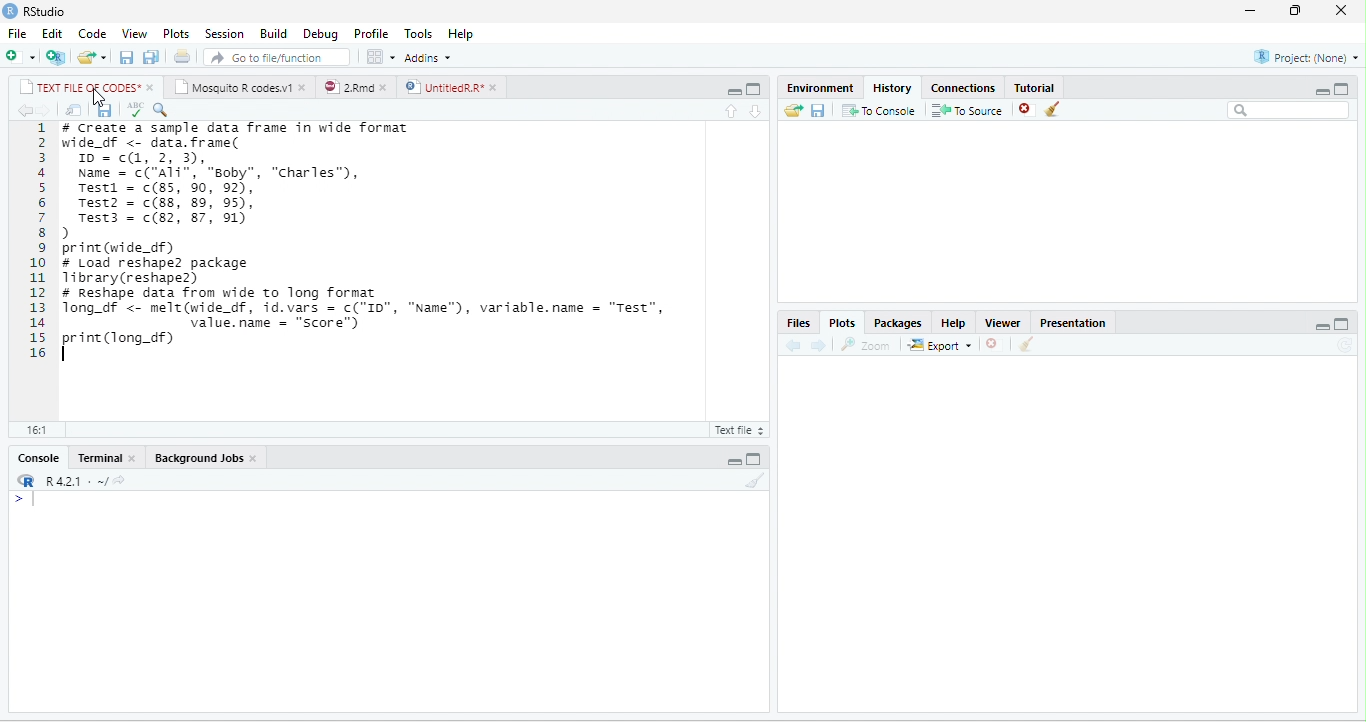  I want to click on >, so click(24, 499).